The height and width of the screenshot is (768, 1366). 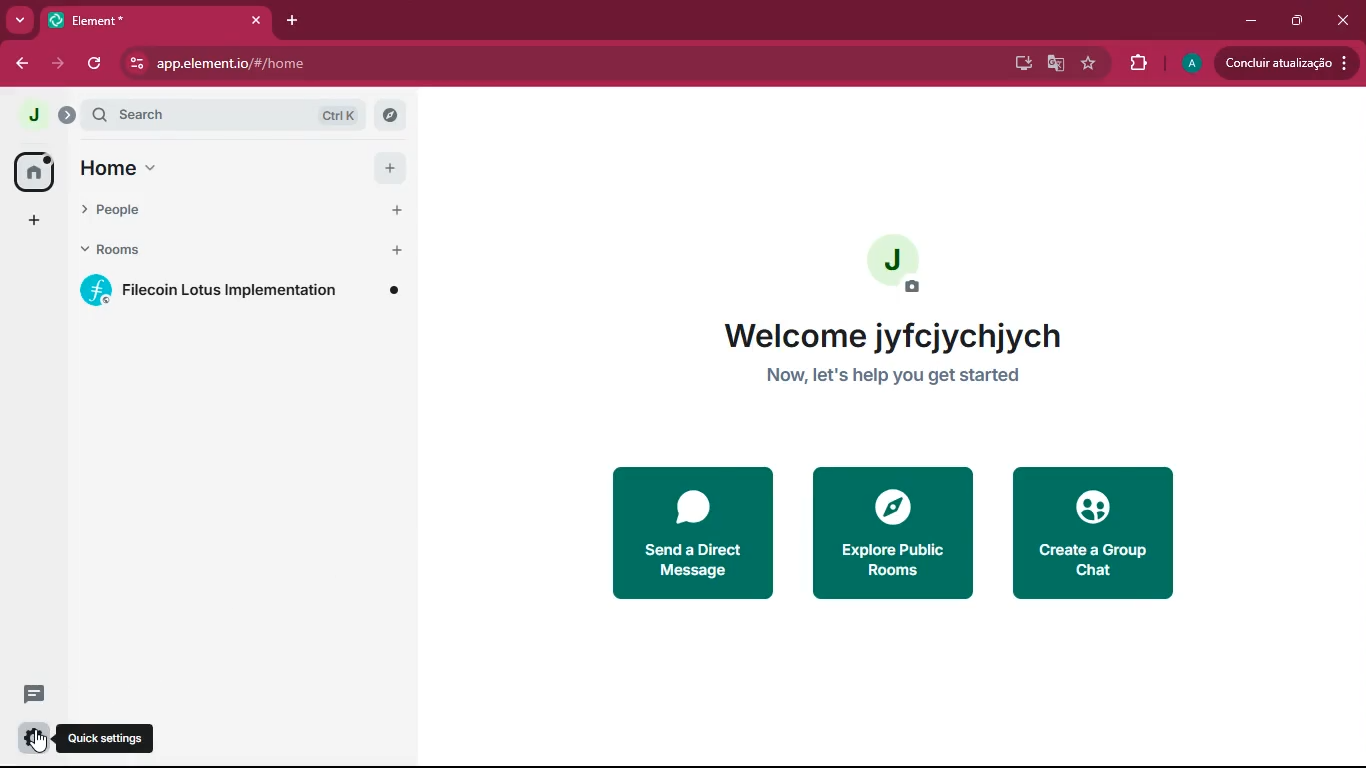 What do you see at coordinates (895, 267) in the screenshot?
I see `profile` at bounding box center [895, 267].